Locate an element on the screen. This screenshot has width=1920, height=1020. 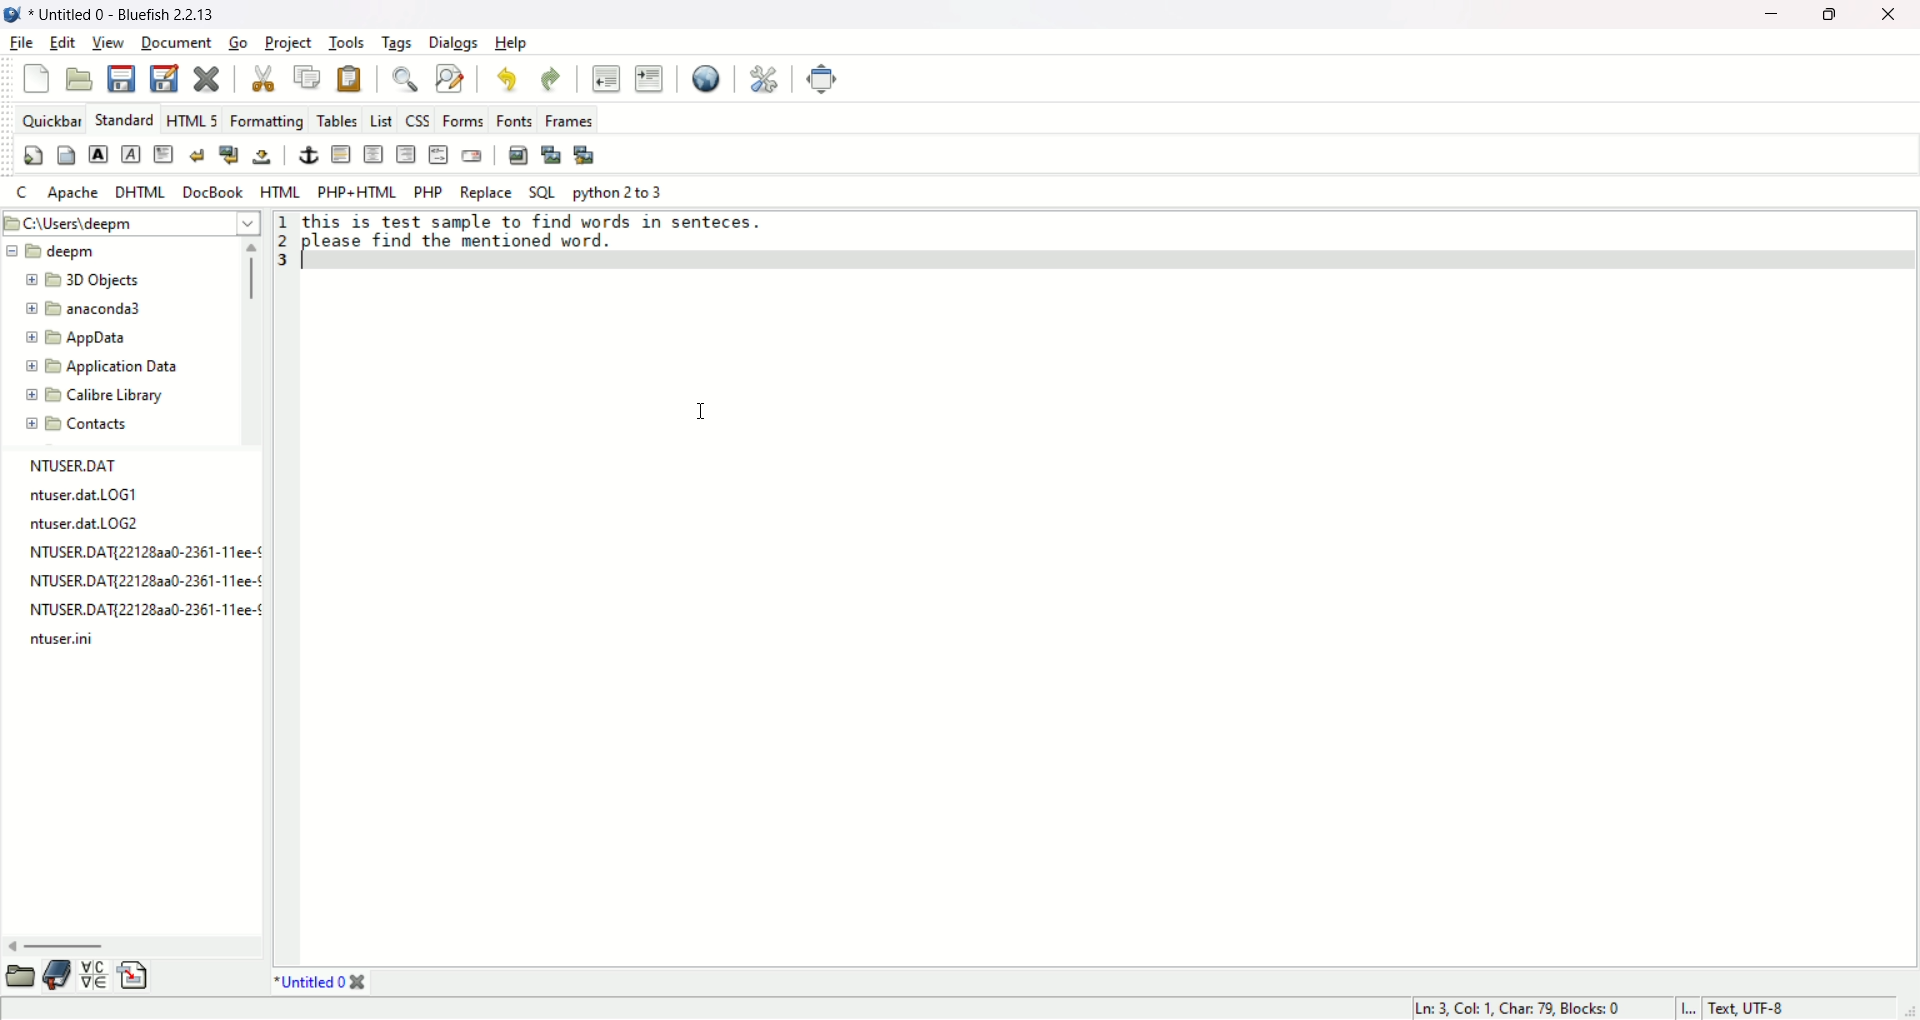
Standard is located at coordinates (123, 118).